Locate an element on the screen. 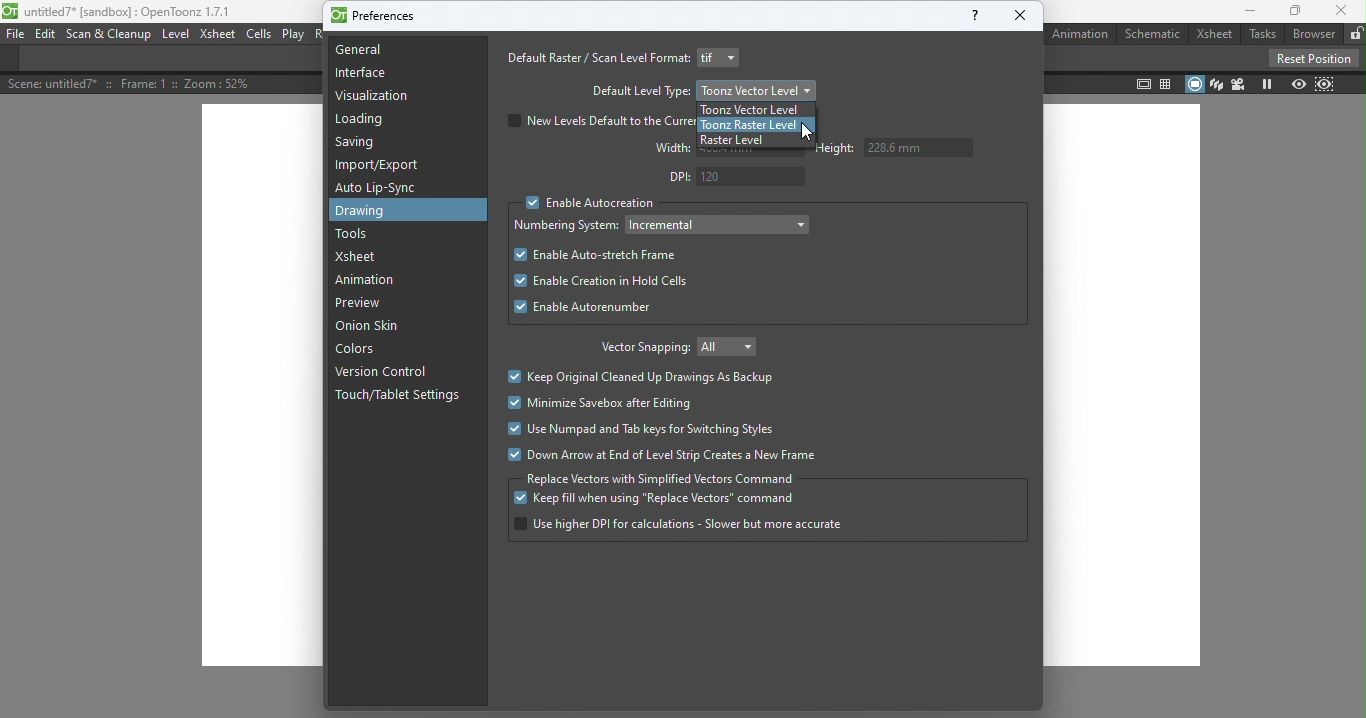  Vector snapping is located at coordinates (639, 348).